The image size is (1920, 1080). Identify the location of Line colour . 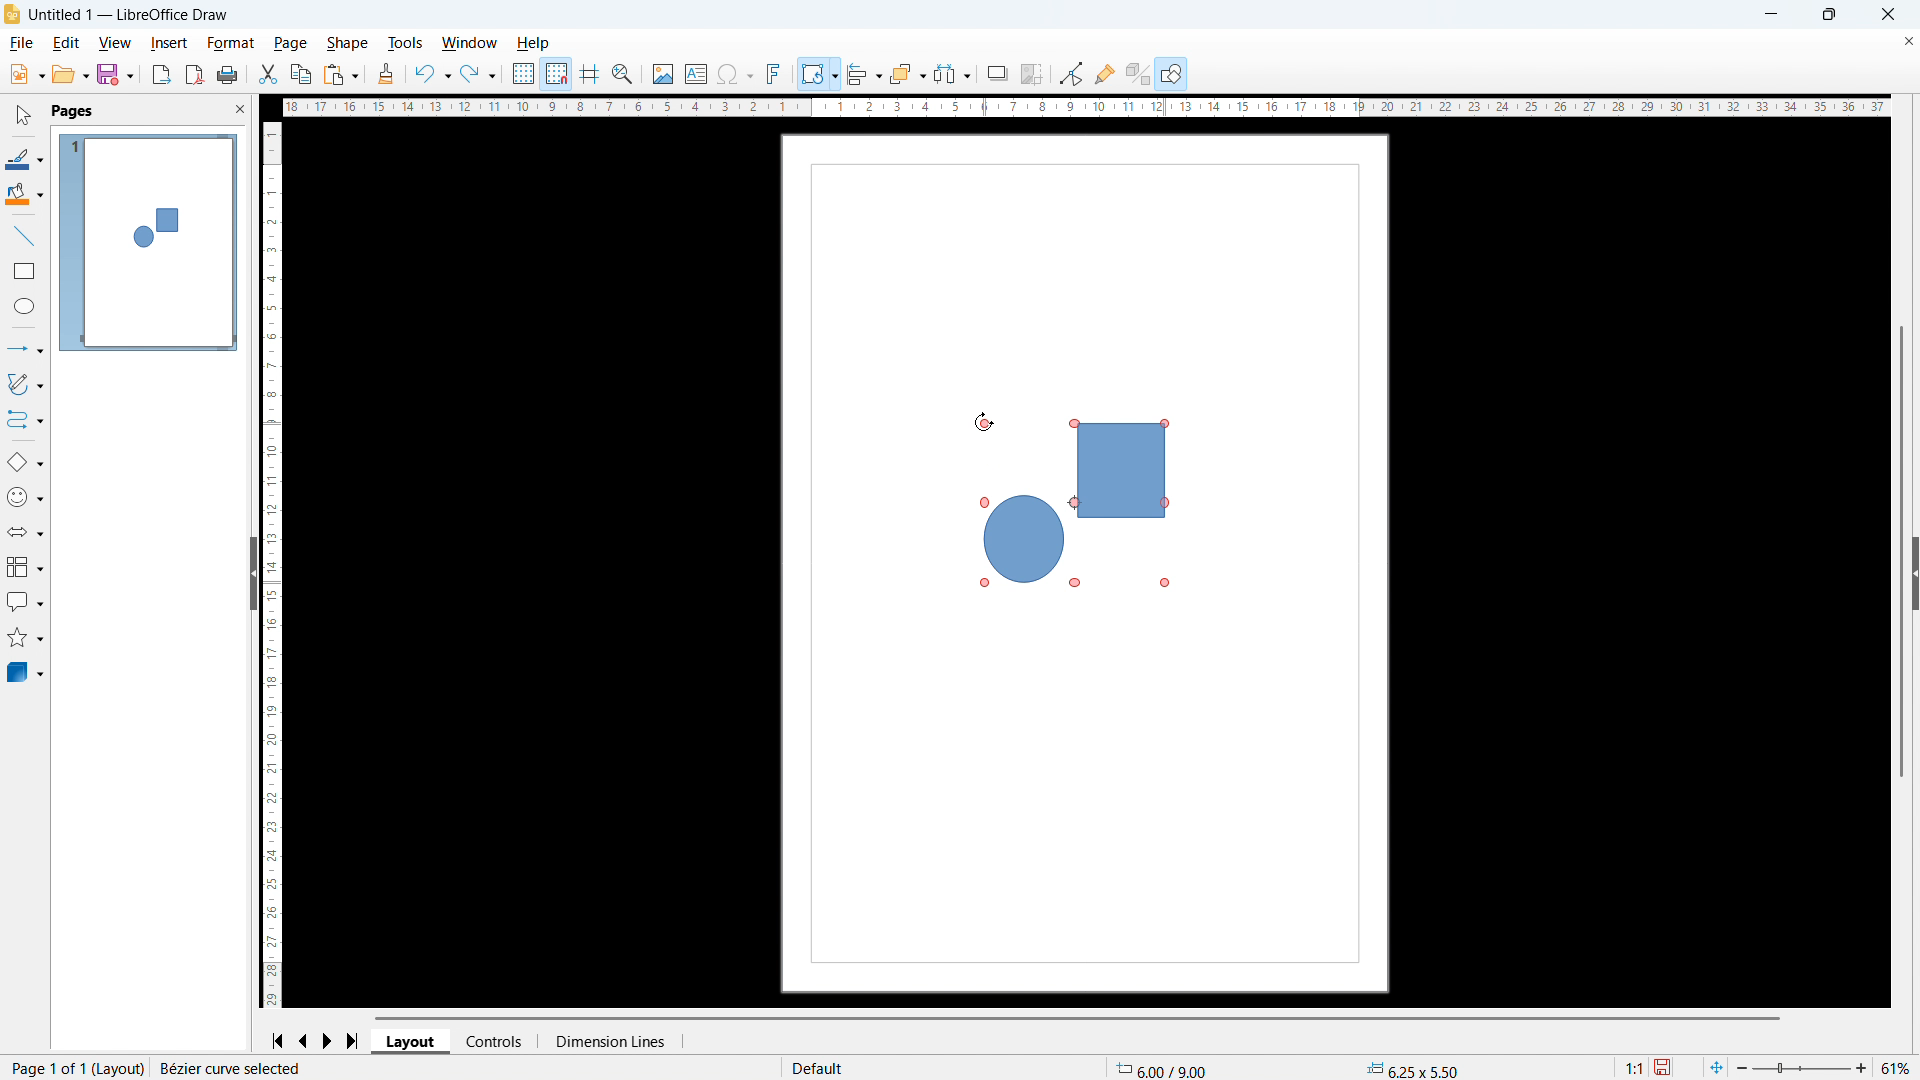
(25, 159).